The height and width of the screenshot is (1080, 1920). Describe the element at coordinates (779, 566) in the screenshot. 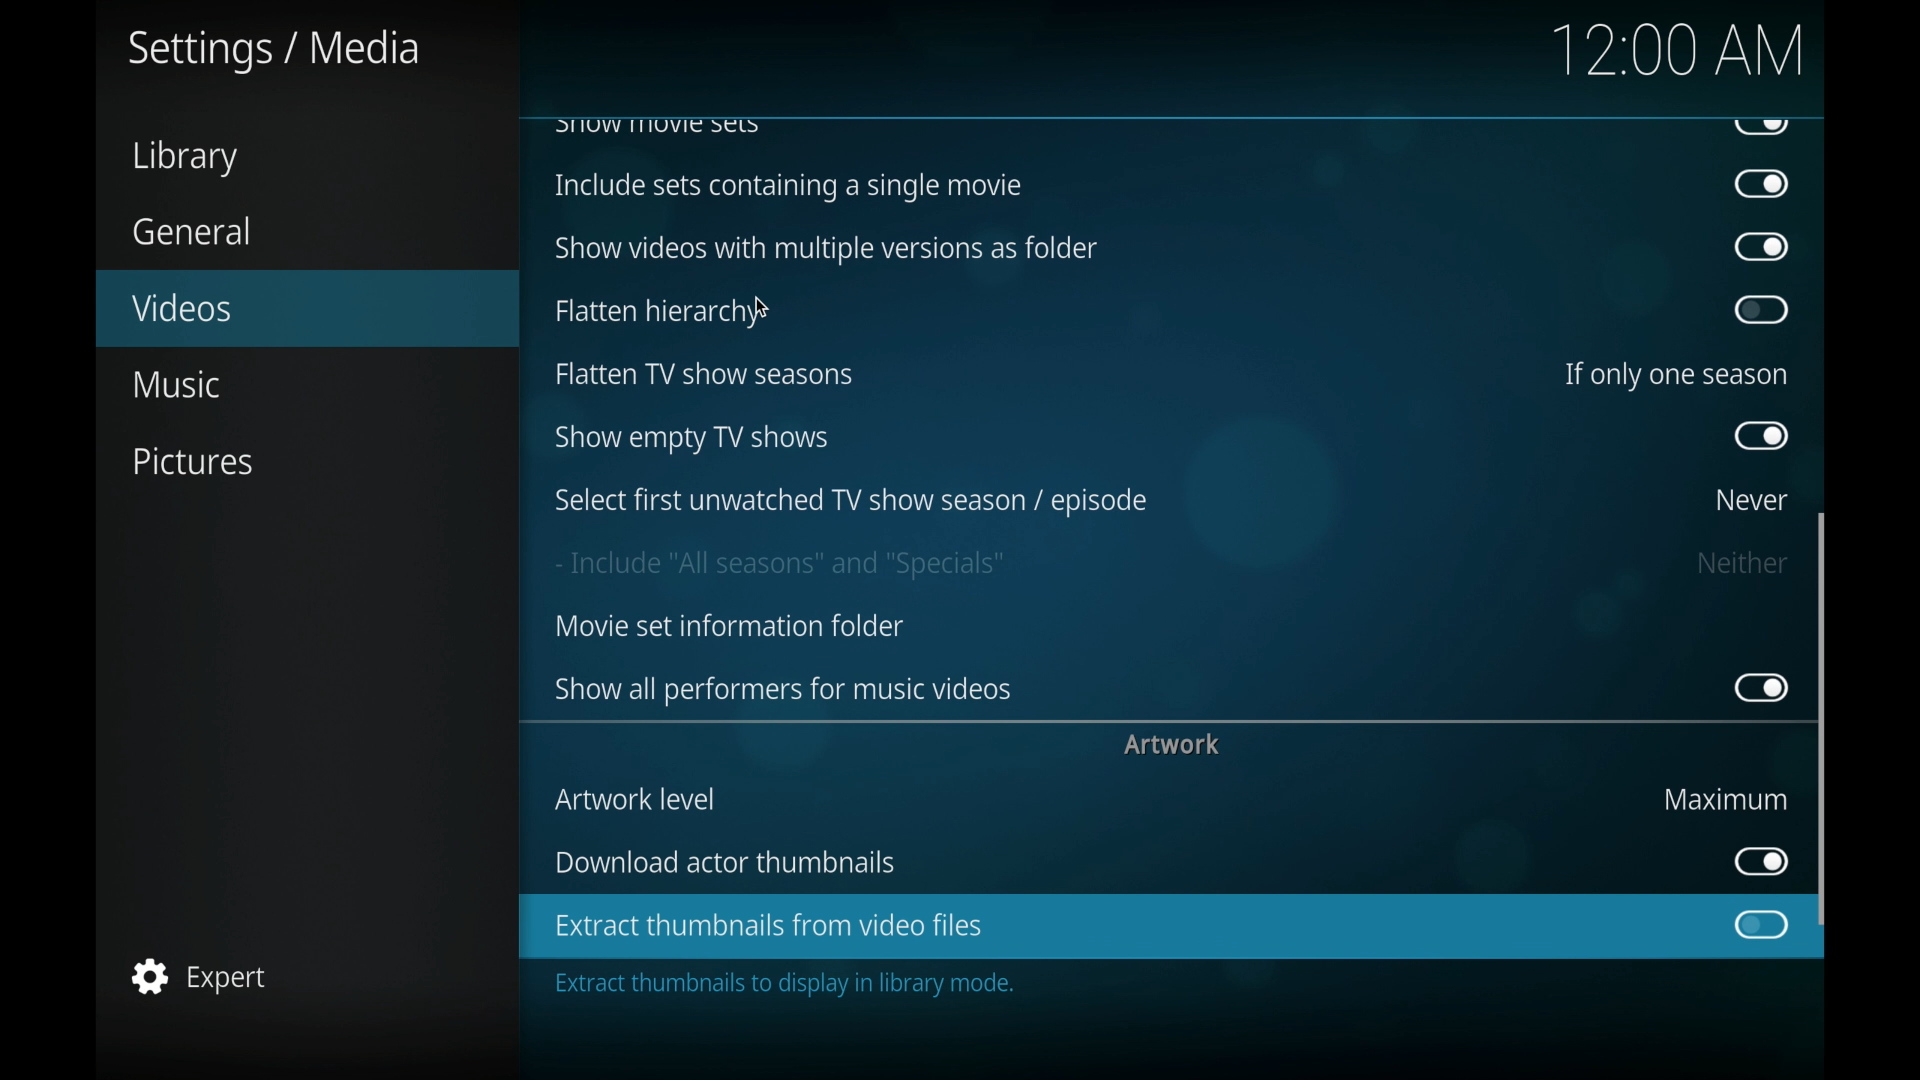

I see `include all seasons and specials` at that location.